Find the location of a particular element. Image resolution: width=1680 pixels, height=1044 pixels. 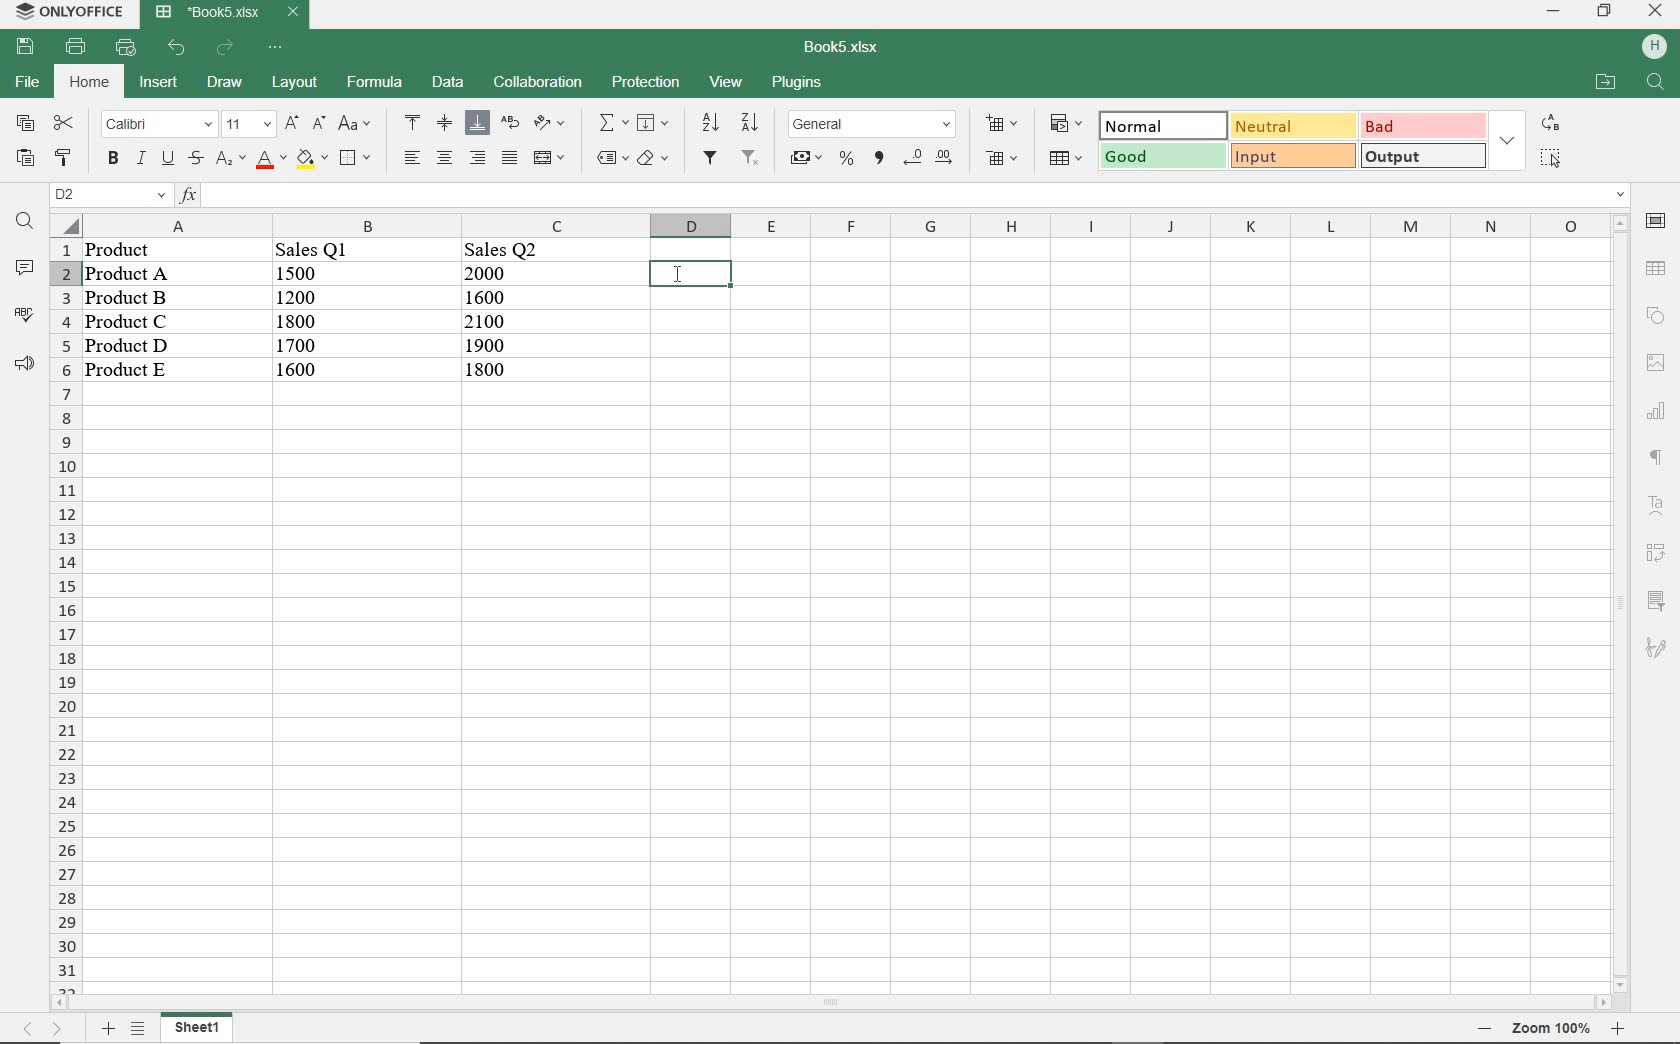

view is located at coordinates (726, 82).